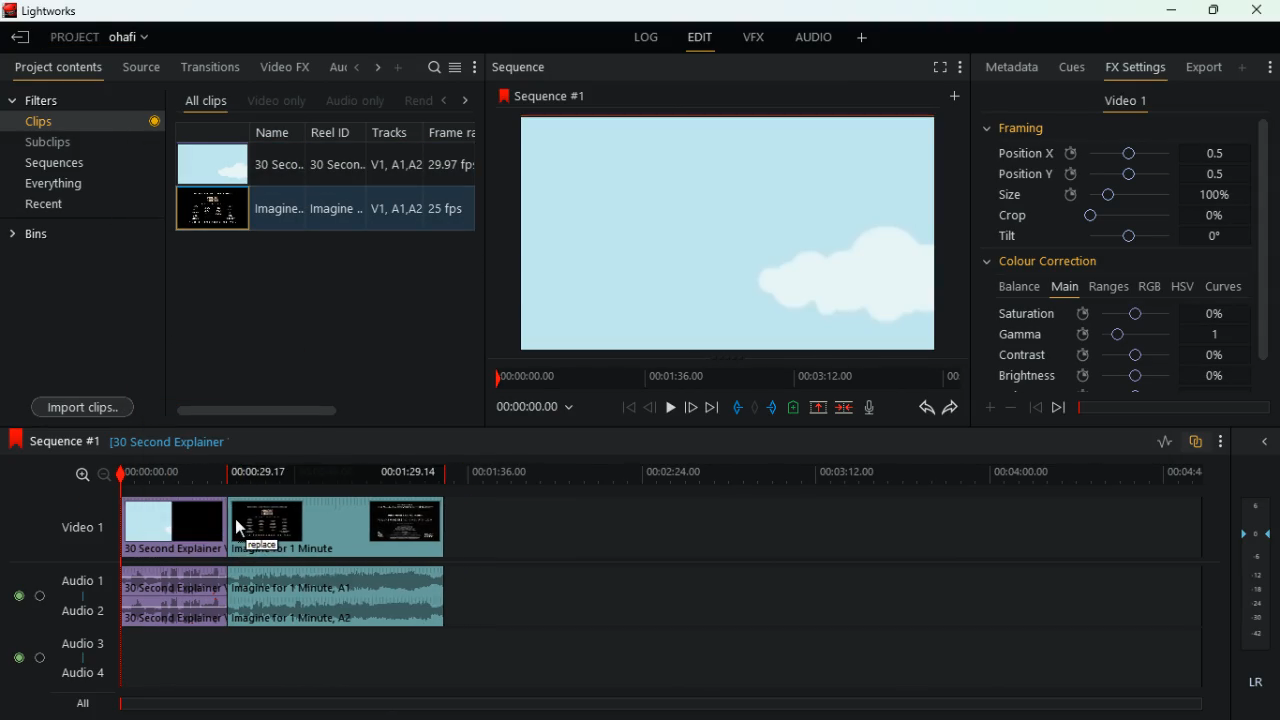 Image resolution: width=1280 pixels, height=720 pixels. I want to click on audio 3, so click(79, 645).